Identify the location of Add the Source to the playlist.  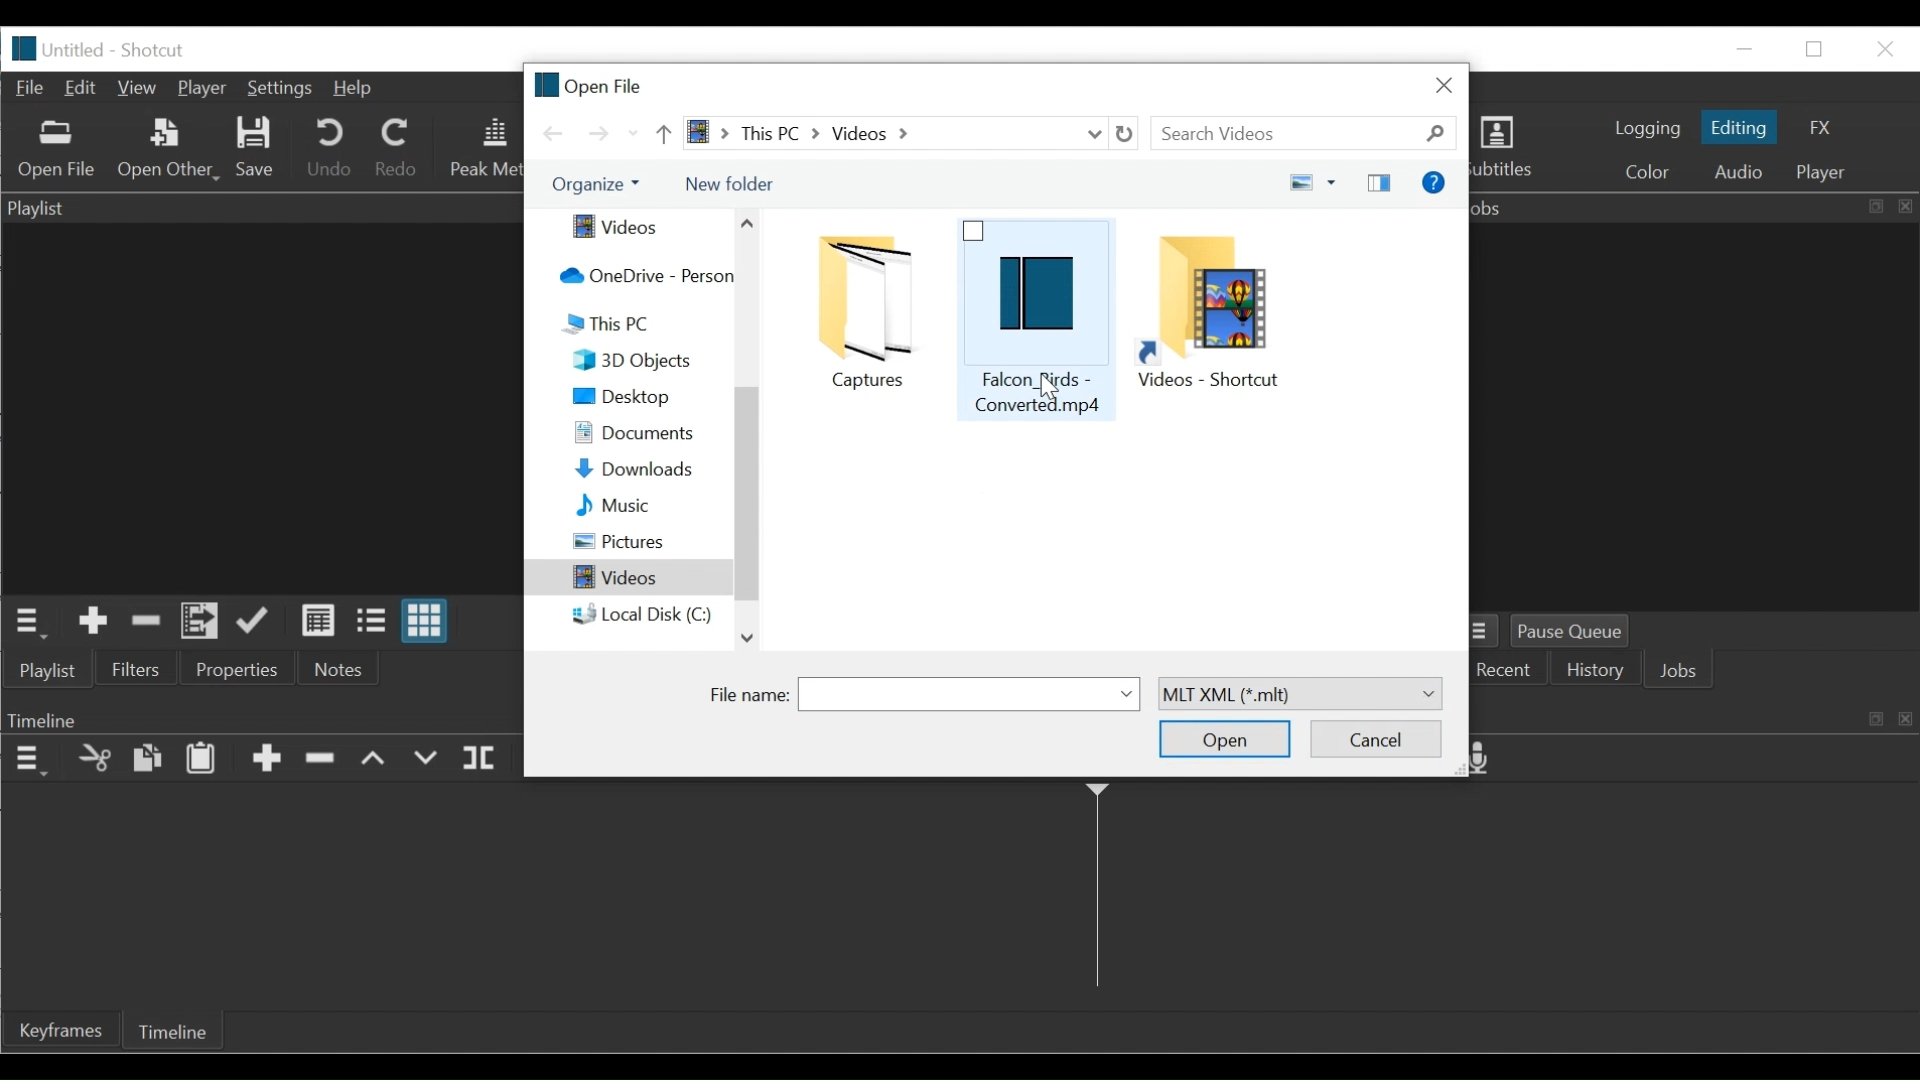
(93, 622).